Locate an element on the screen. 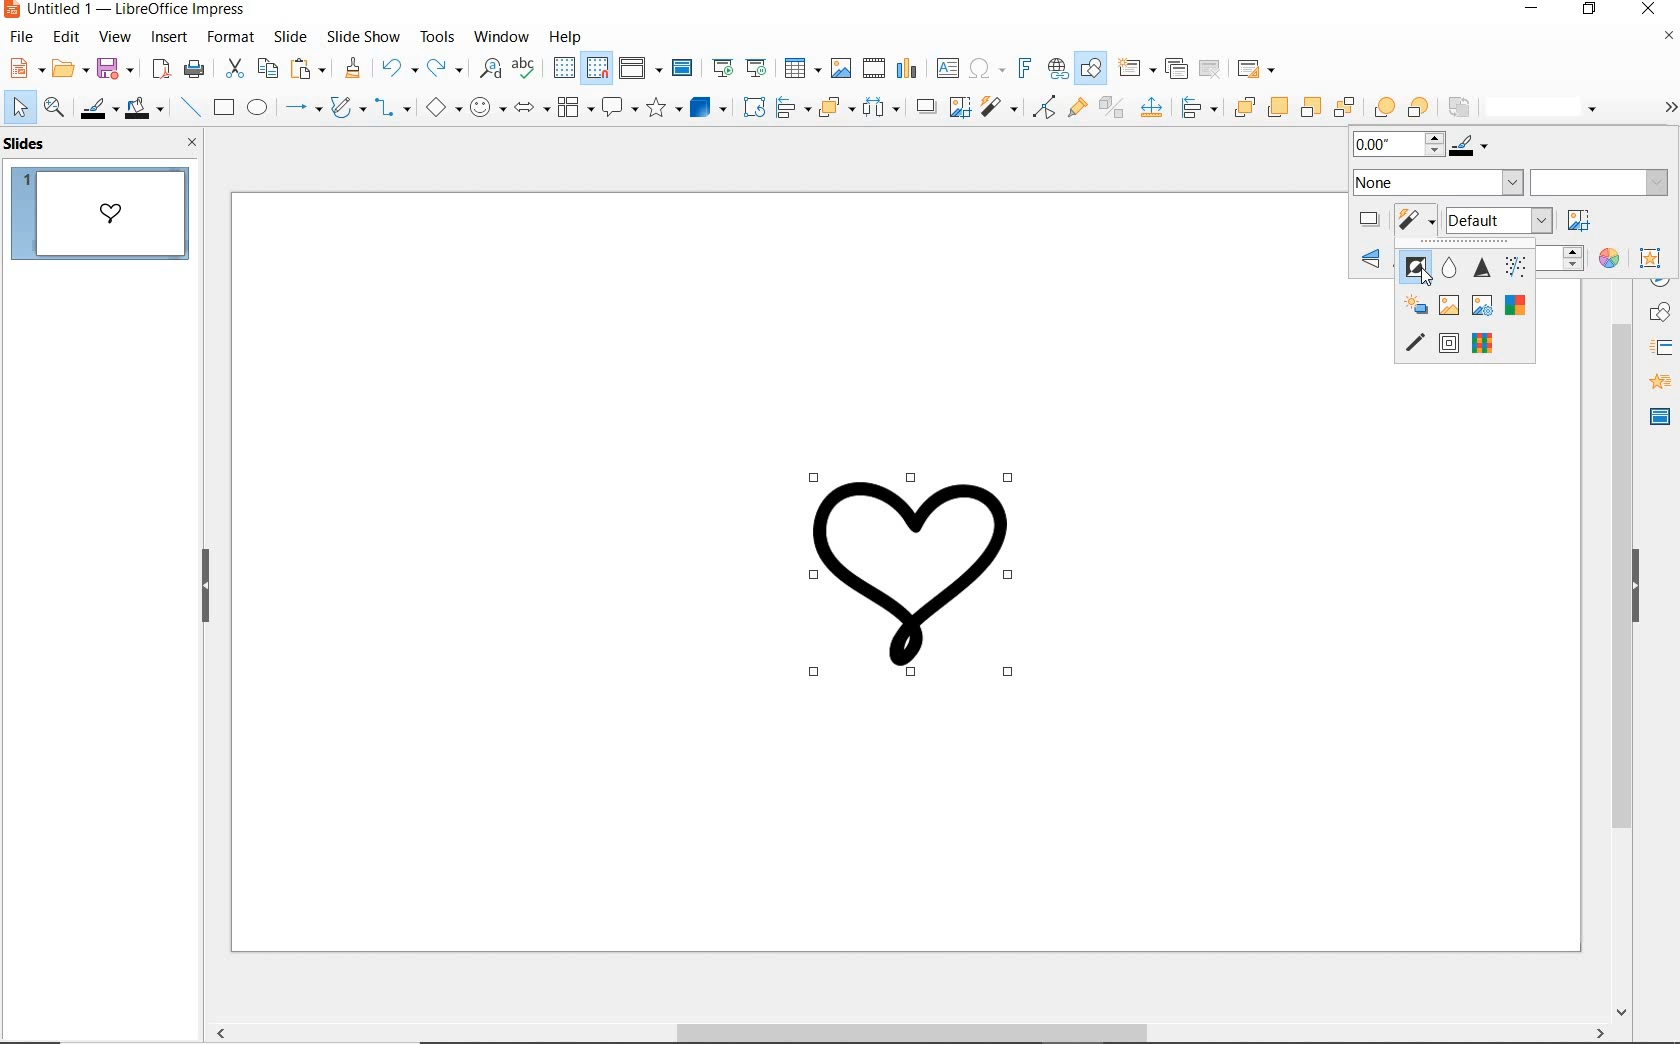 This screenshot has height=1044, width=1680.  is located at coordinates (1151, 108).